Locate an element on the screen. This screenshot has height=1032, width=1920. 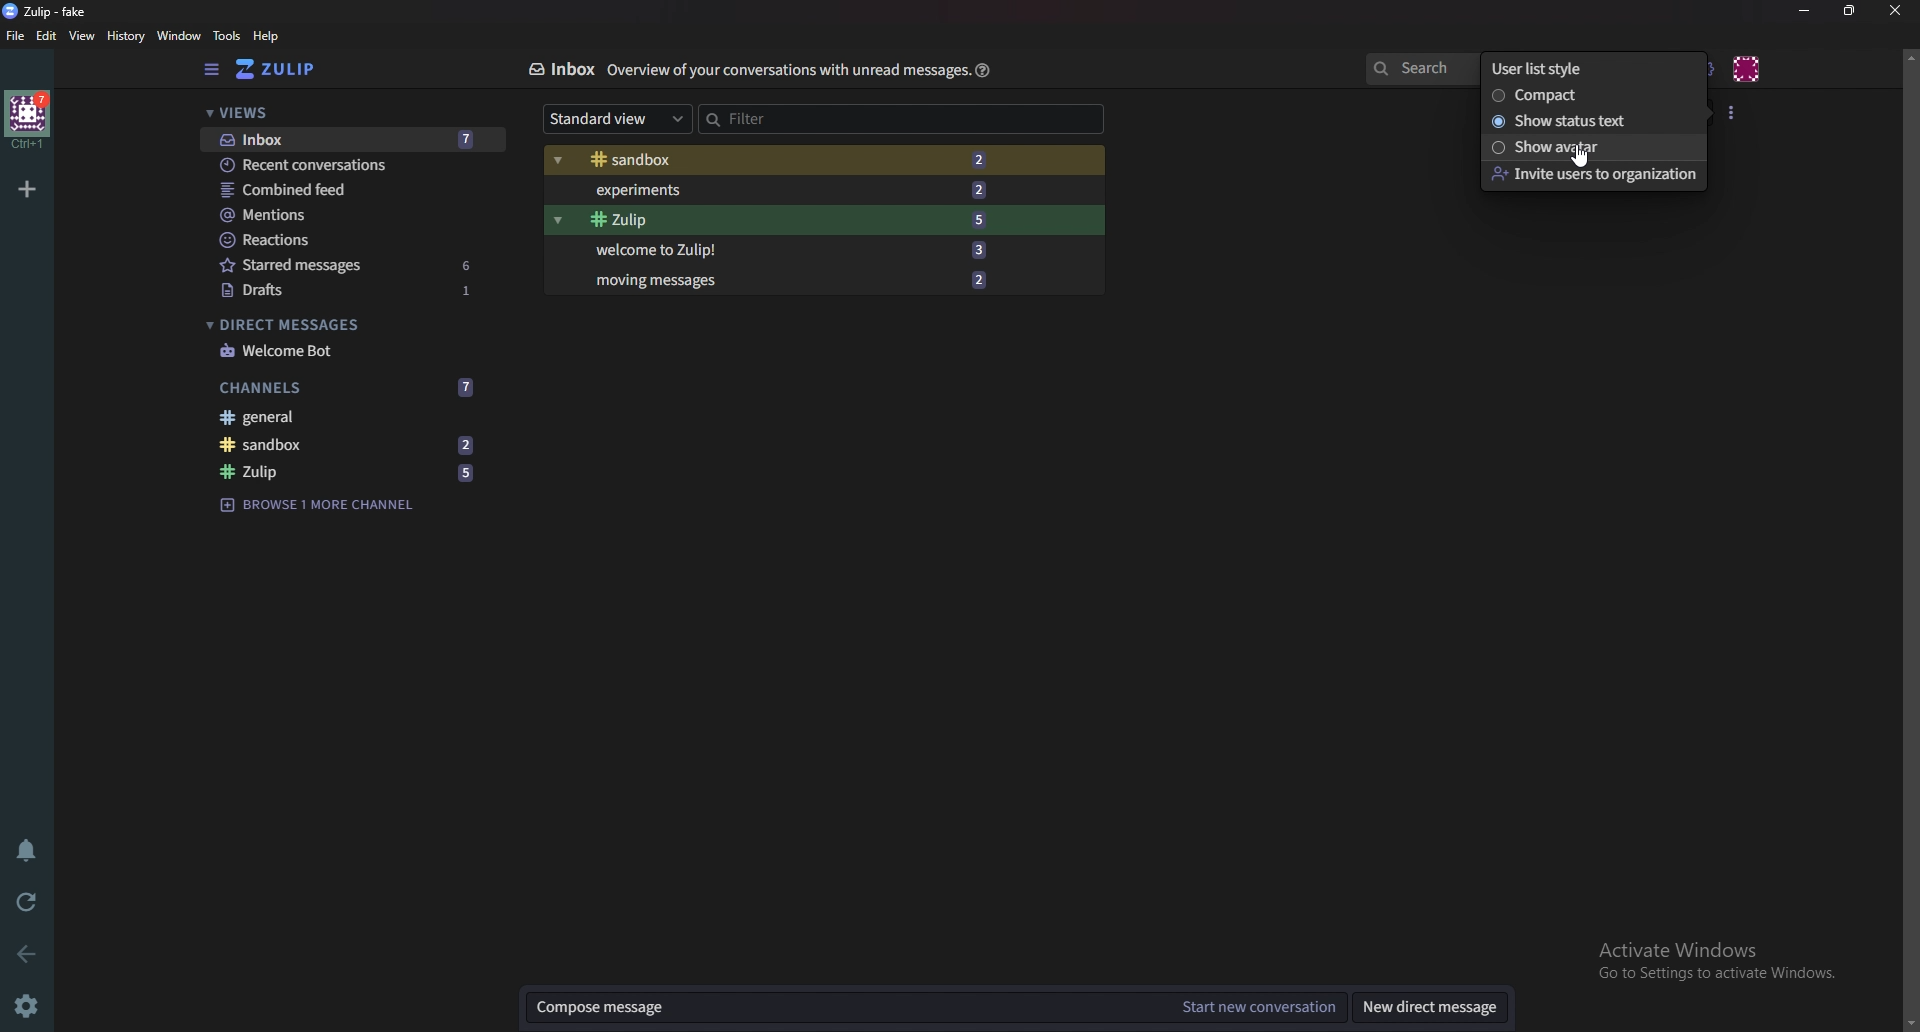
Inbox is located at coordinates (560, 70).